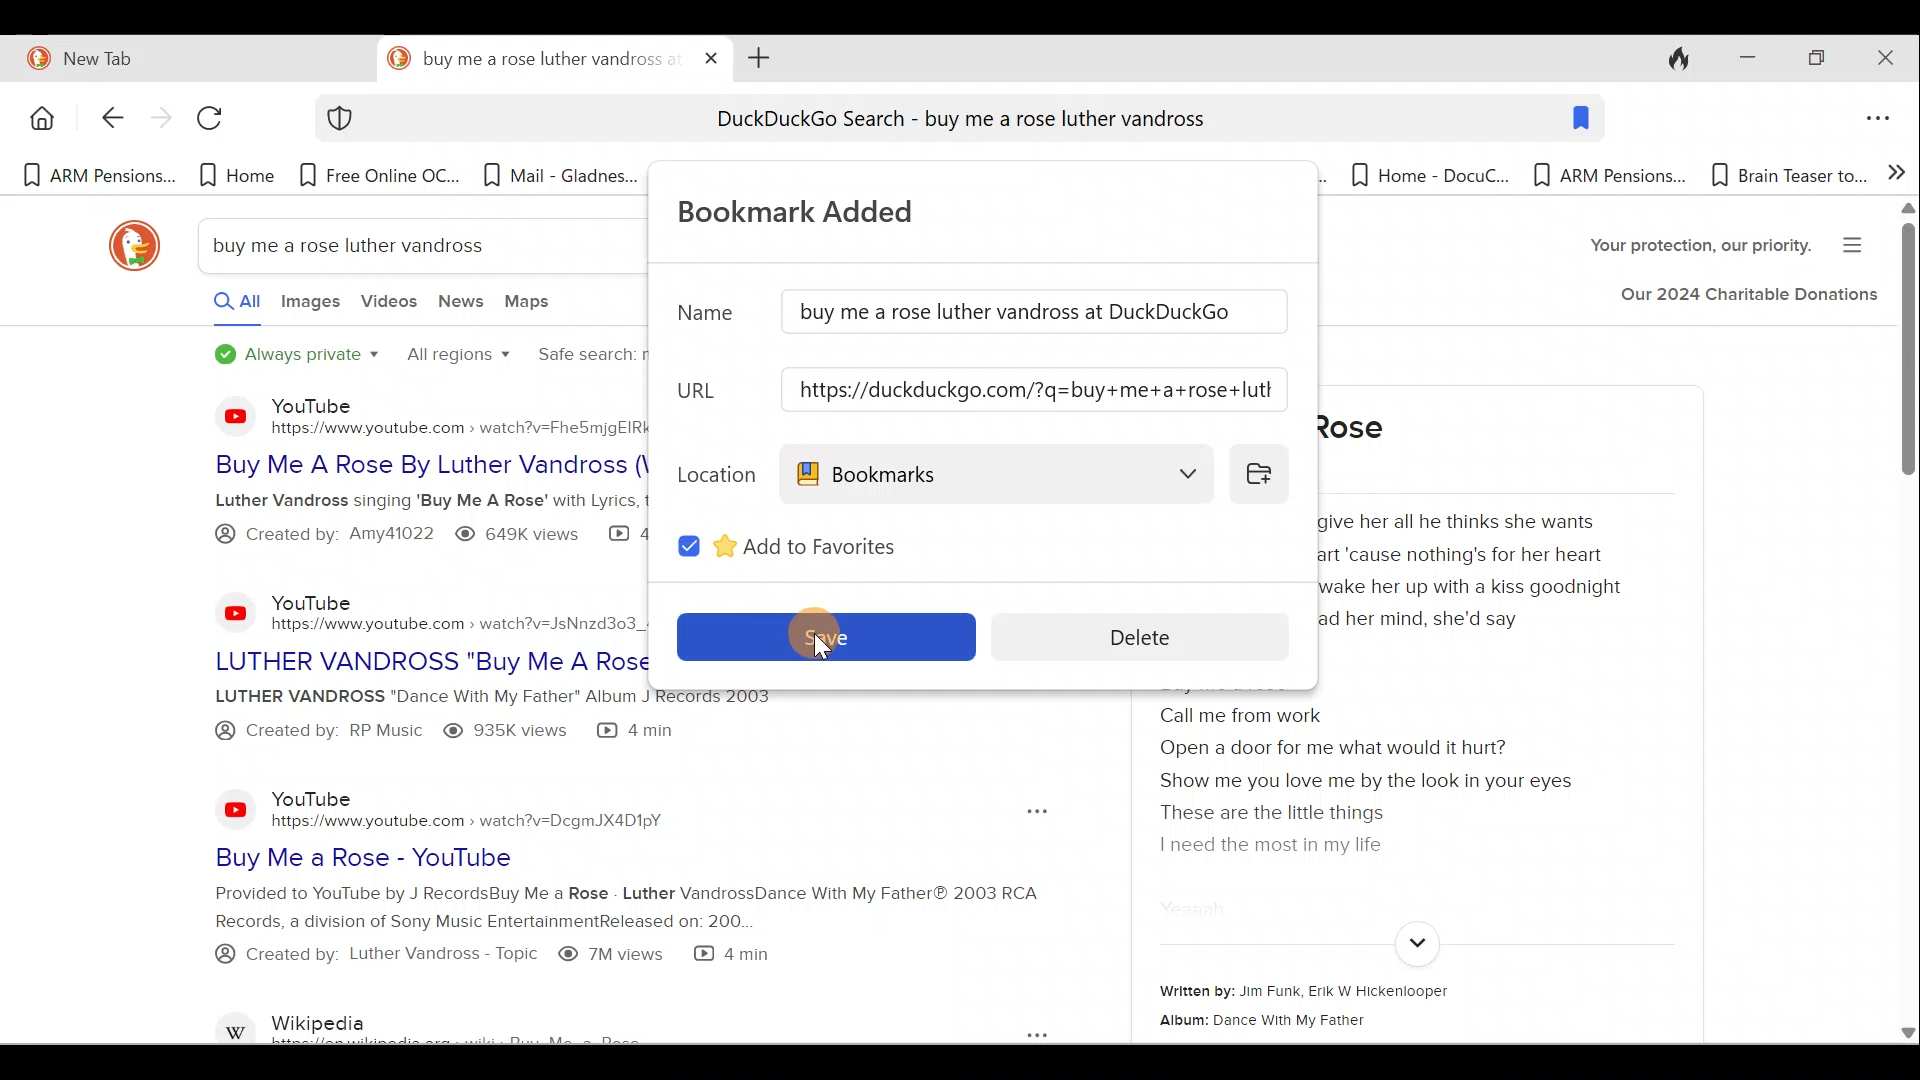 The width and height of the screenshot is (1920, 1080). What do you see at coordinates (478, 808) in the screenshot?
I see `YouTube
https://www.youtube.com > watch?v=DcgmJX4D1pY` at bounding box center [478, 808].